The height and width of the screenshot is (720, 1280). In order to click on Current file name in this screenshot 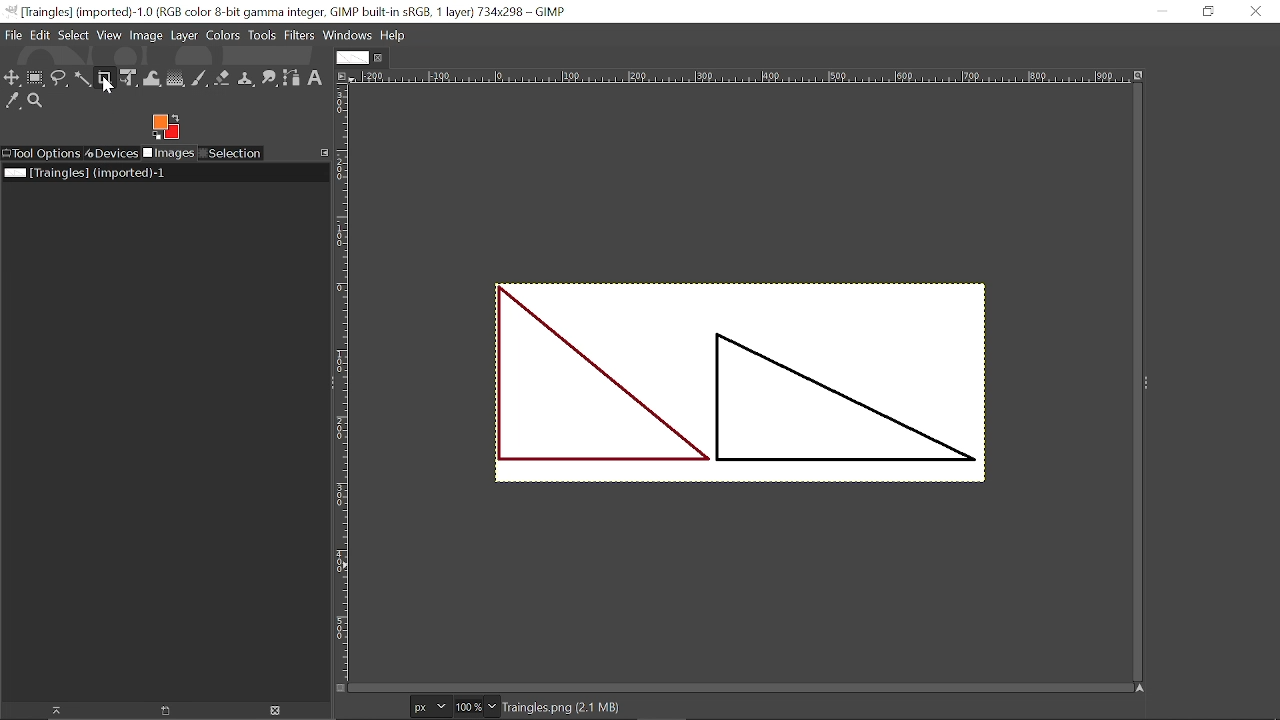, I will do `click(85, 173)`.